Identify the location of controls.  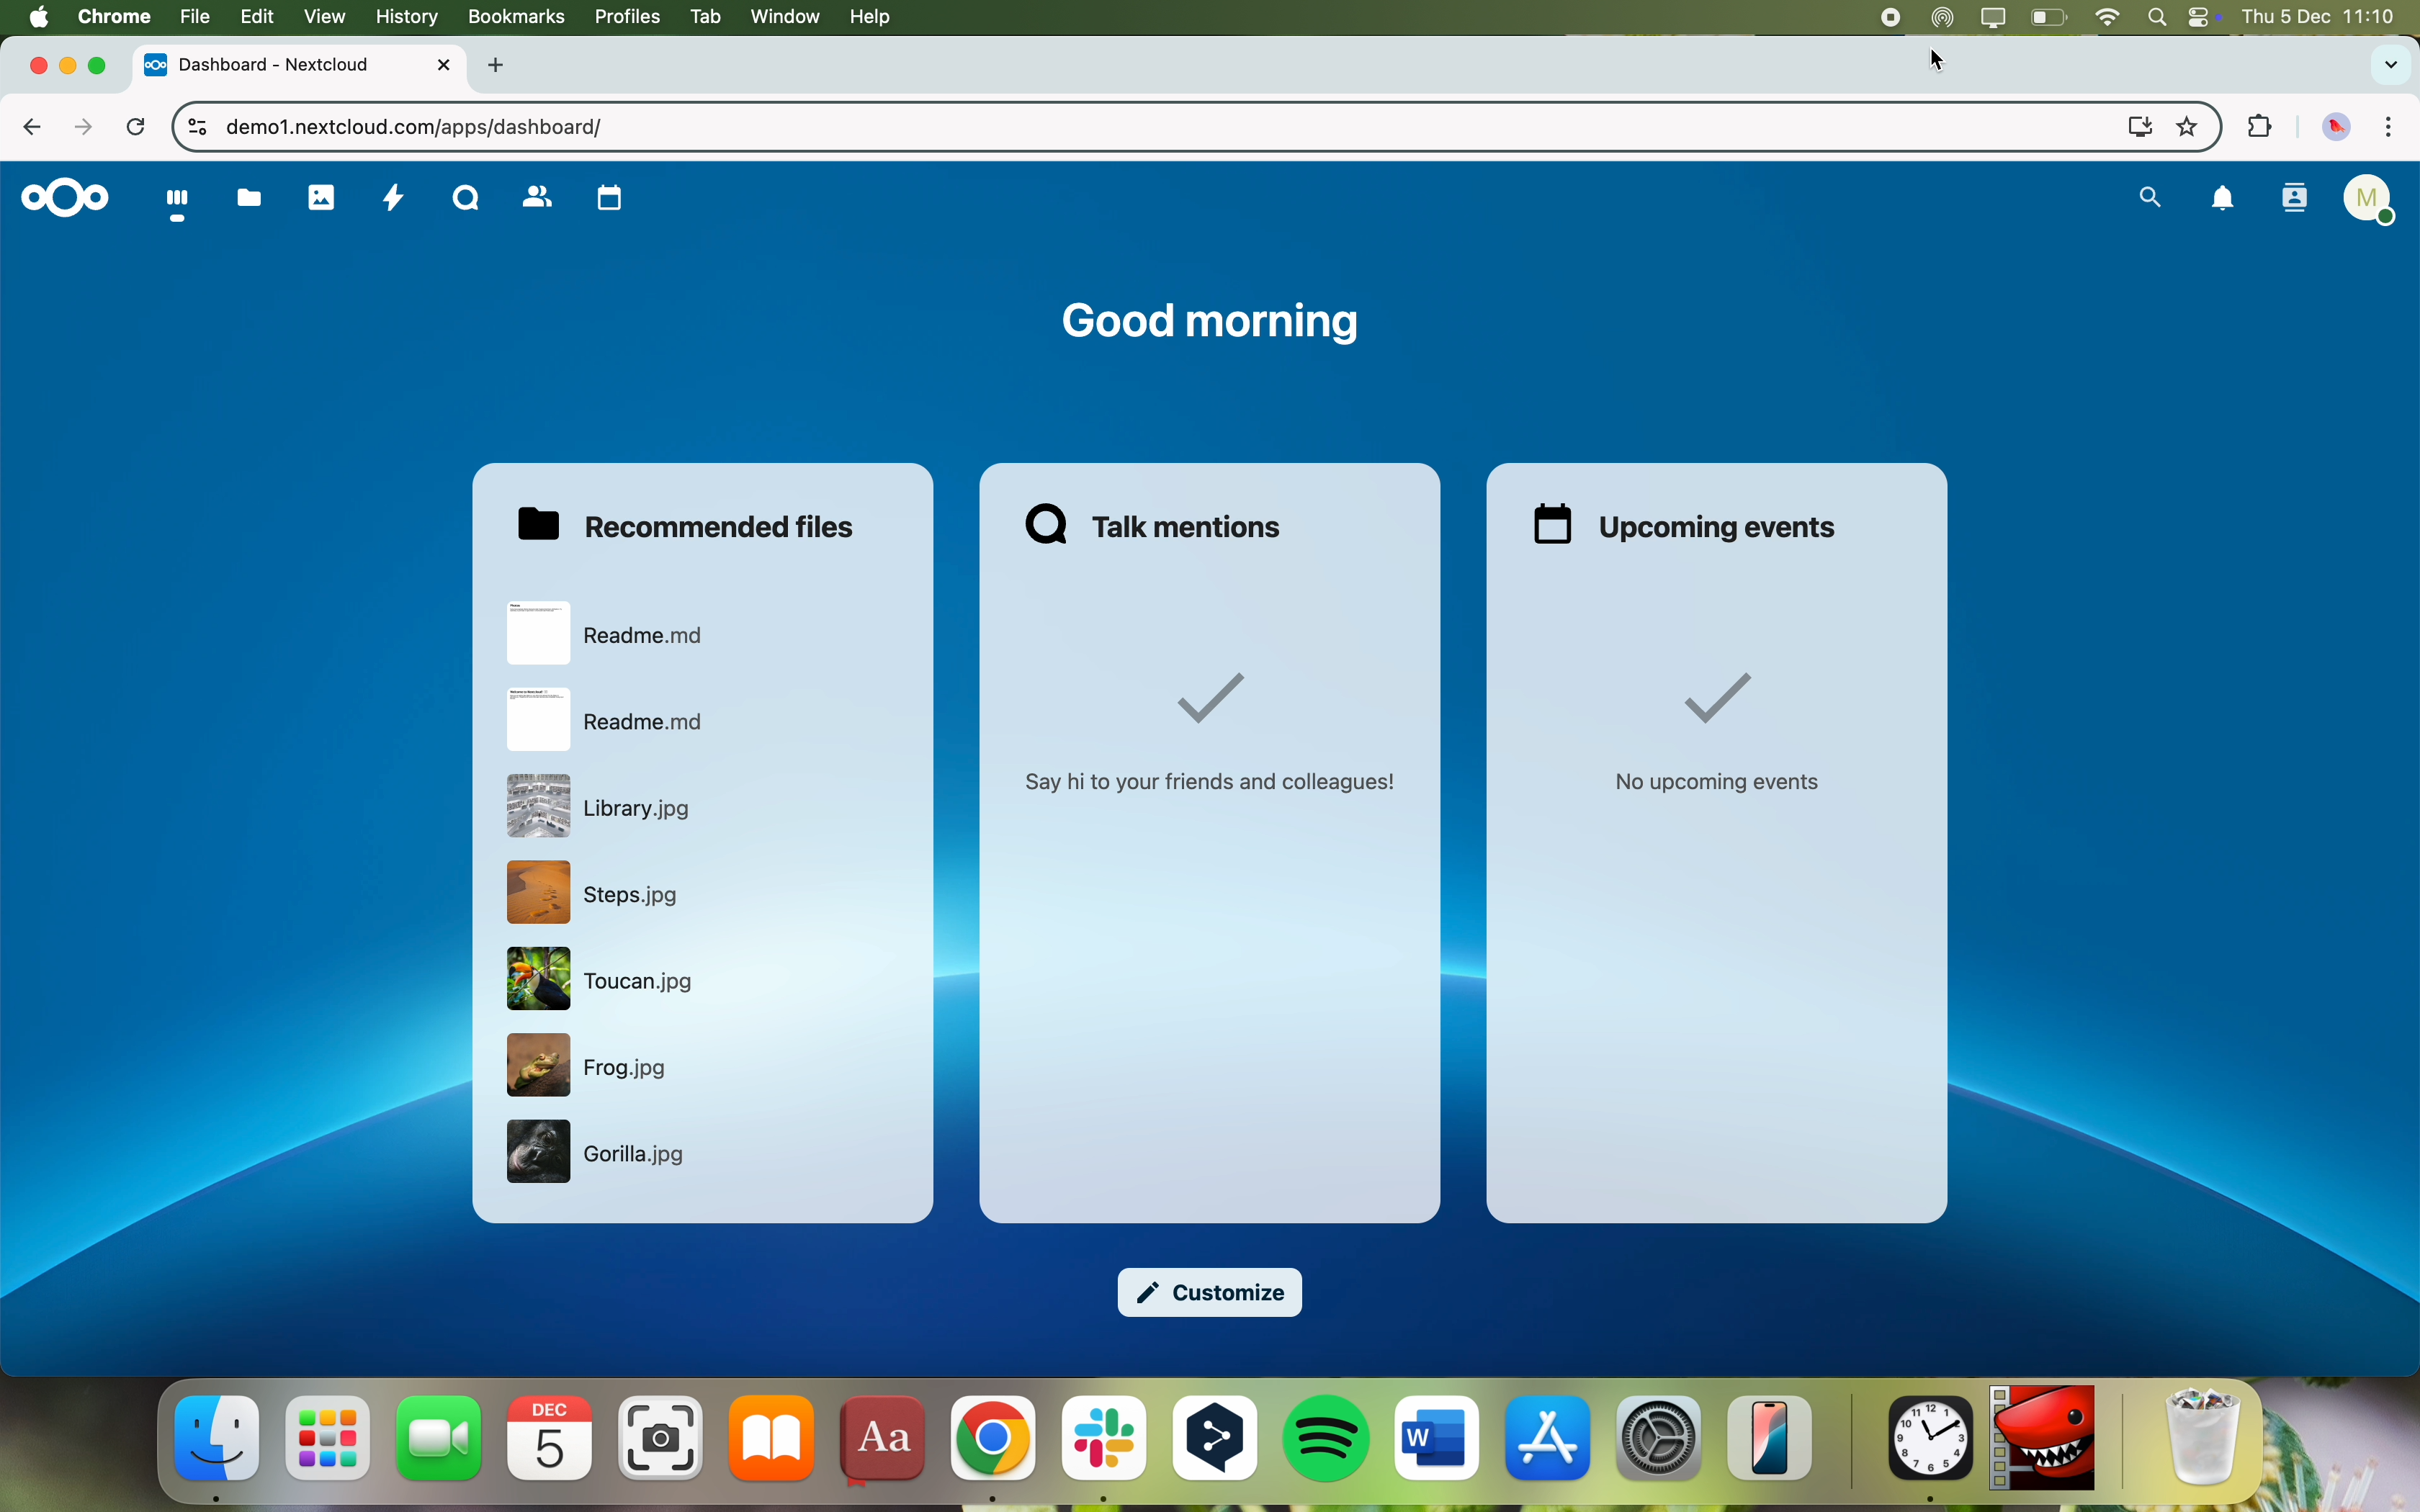
(2204, 18).